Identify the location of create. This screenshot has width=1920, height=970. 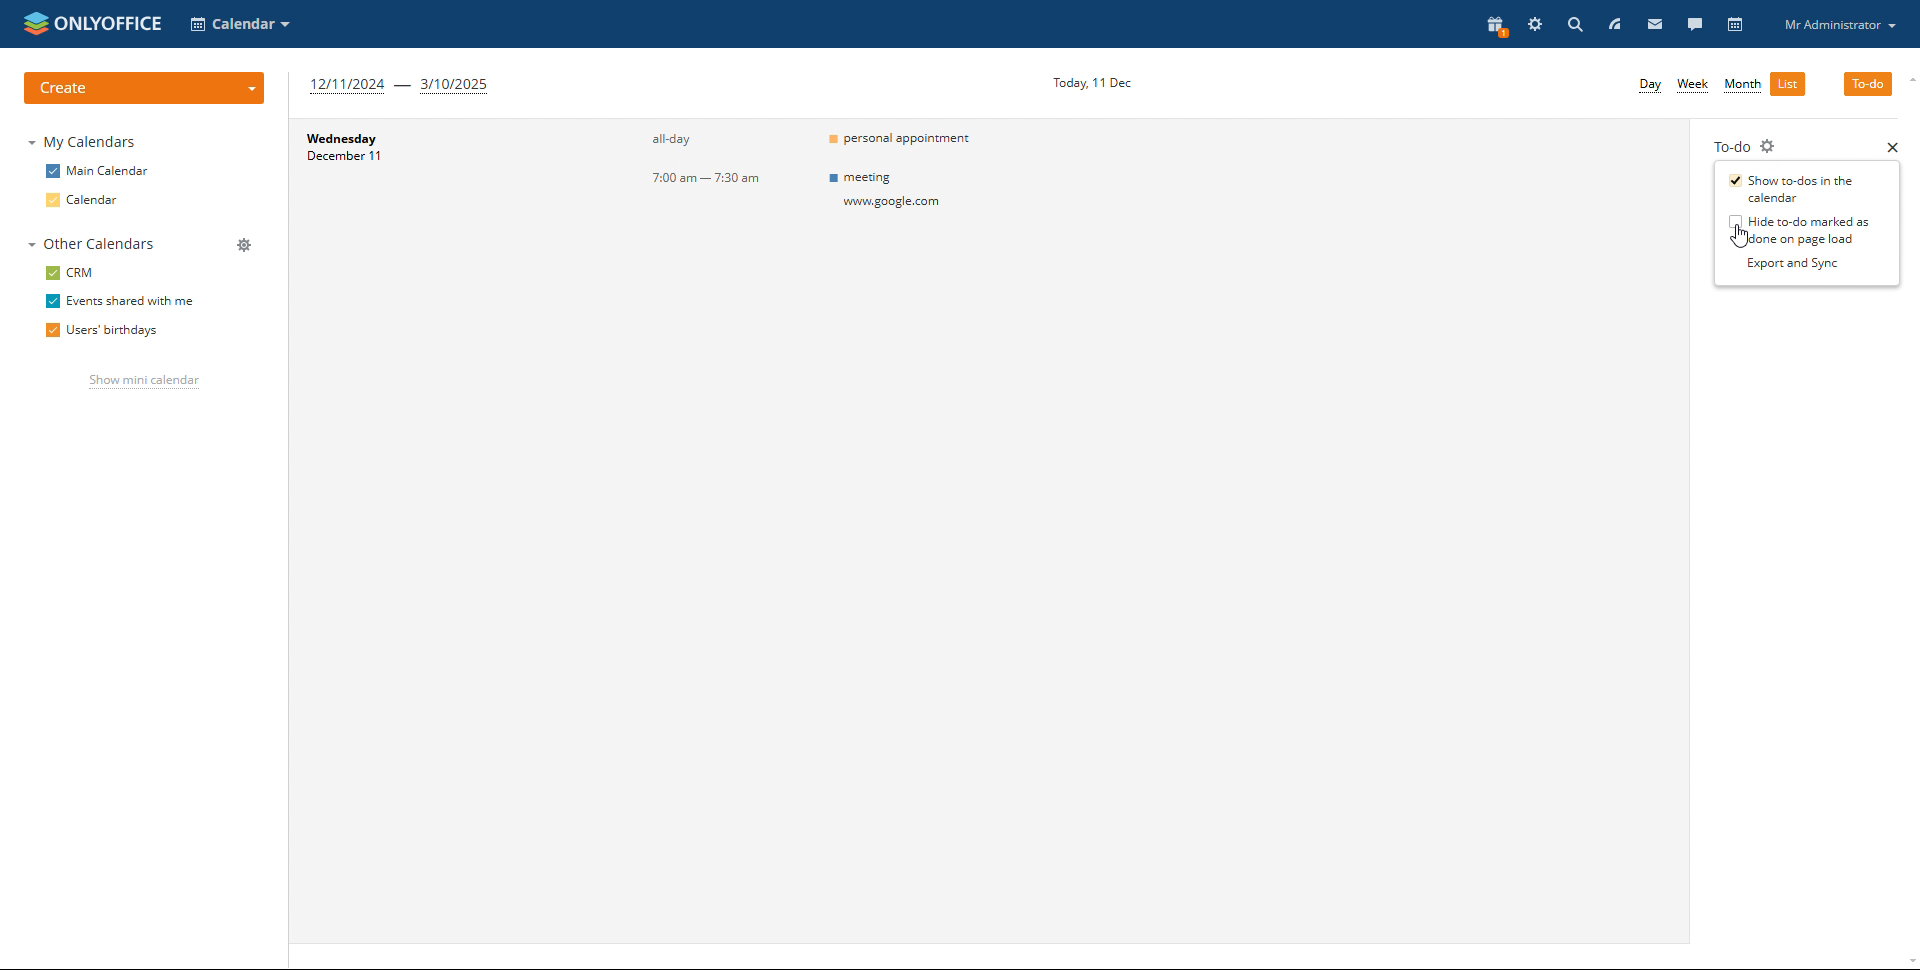
(147, 86).